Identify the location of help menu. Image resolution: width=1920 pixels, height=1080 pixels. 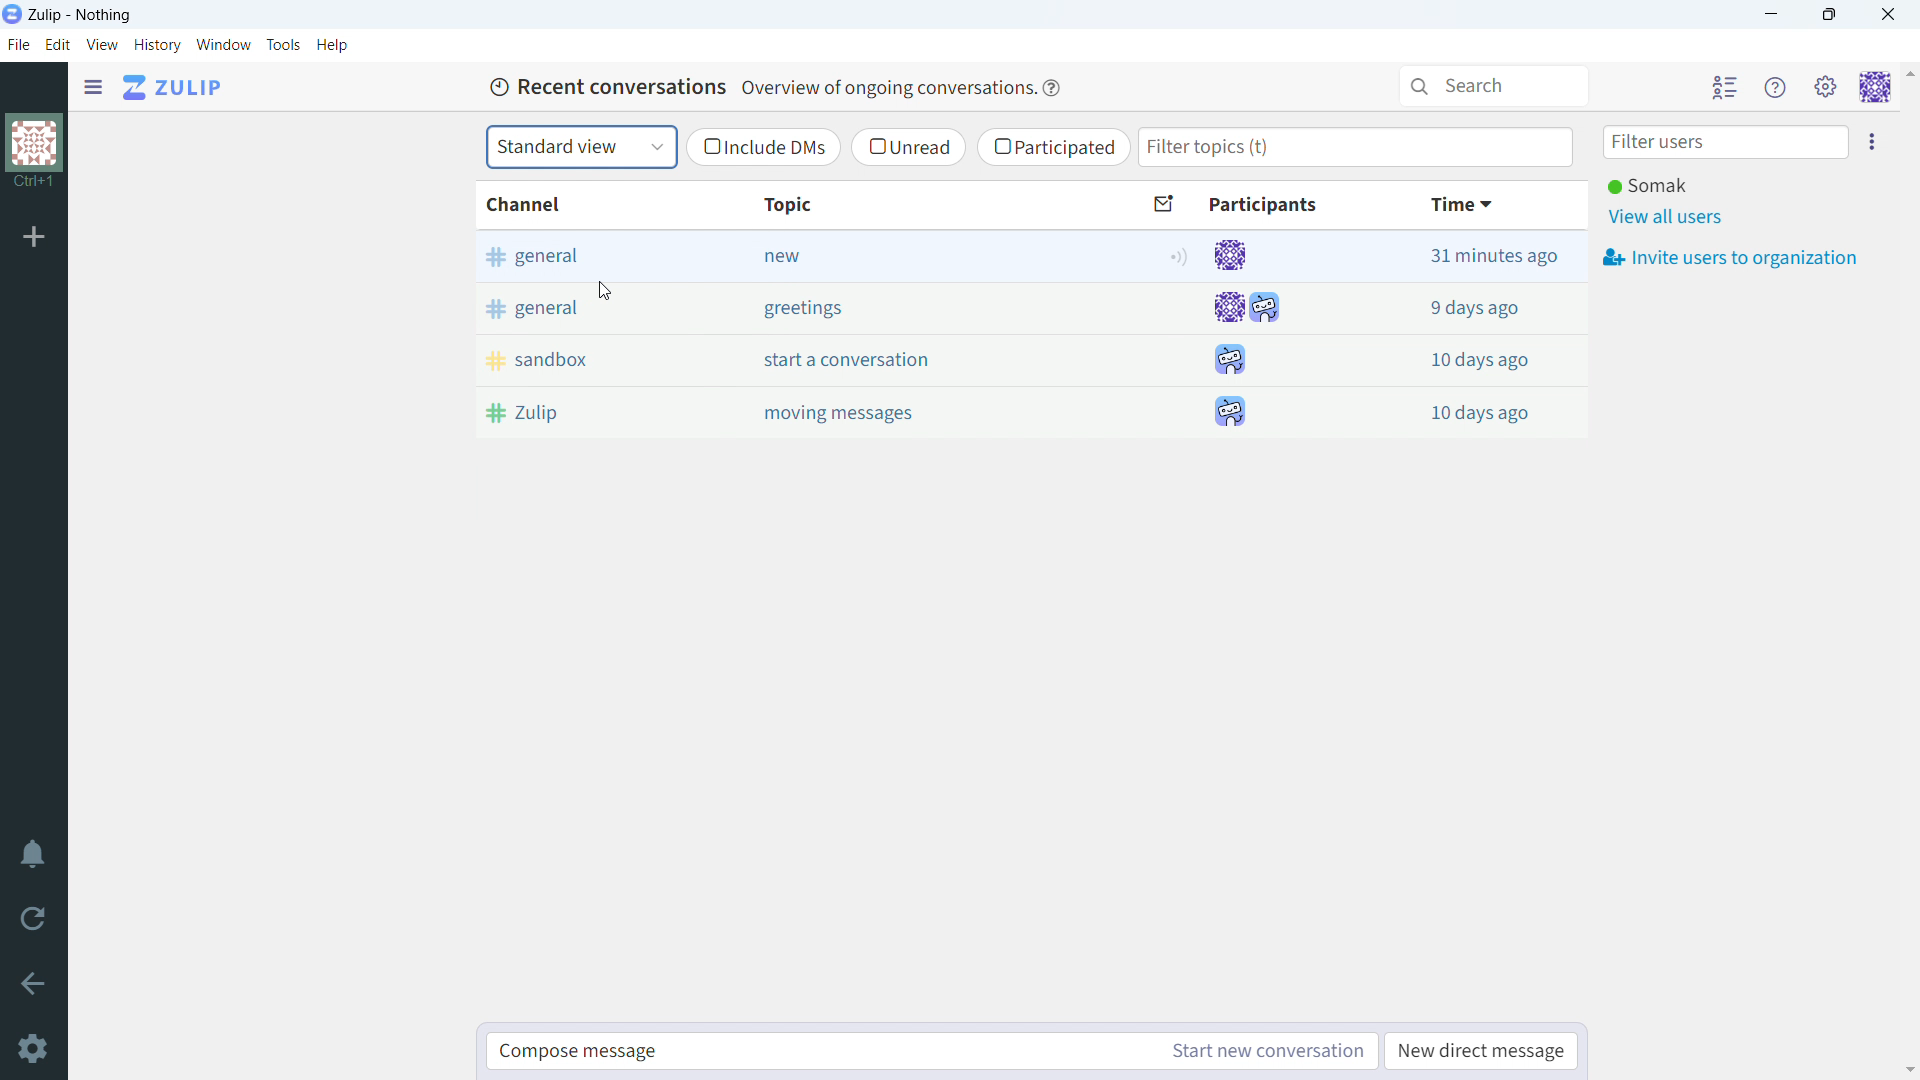
(1775, 87).